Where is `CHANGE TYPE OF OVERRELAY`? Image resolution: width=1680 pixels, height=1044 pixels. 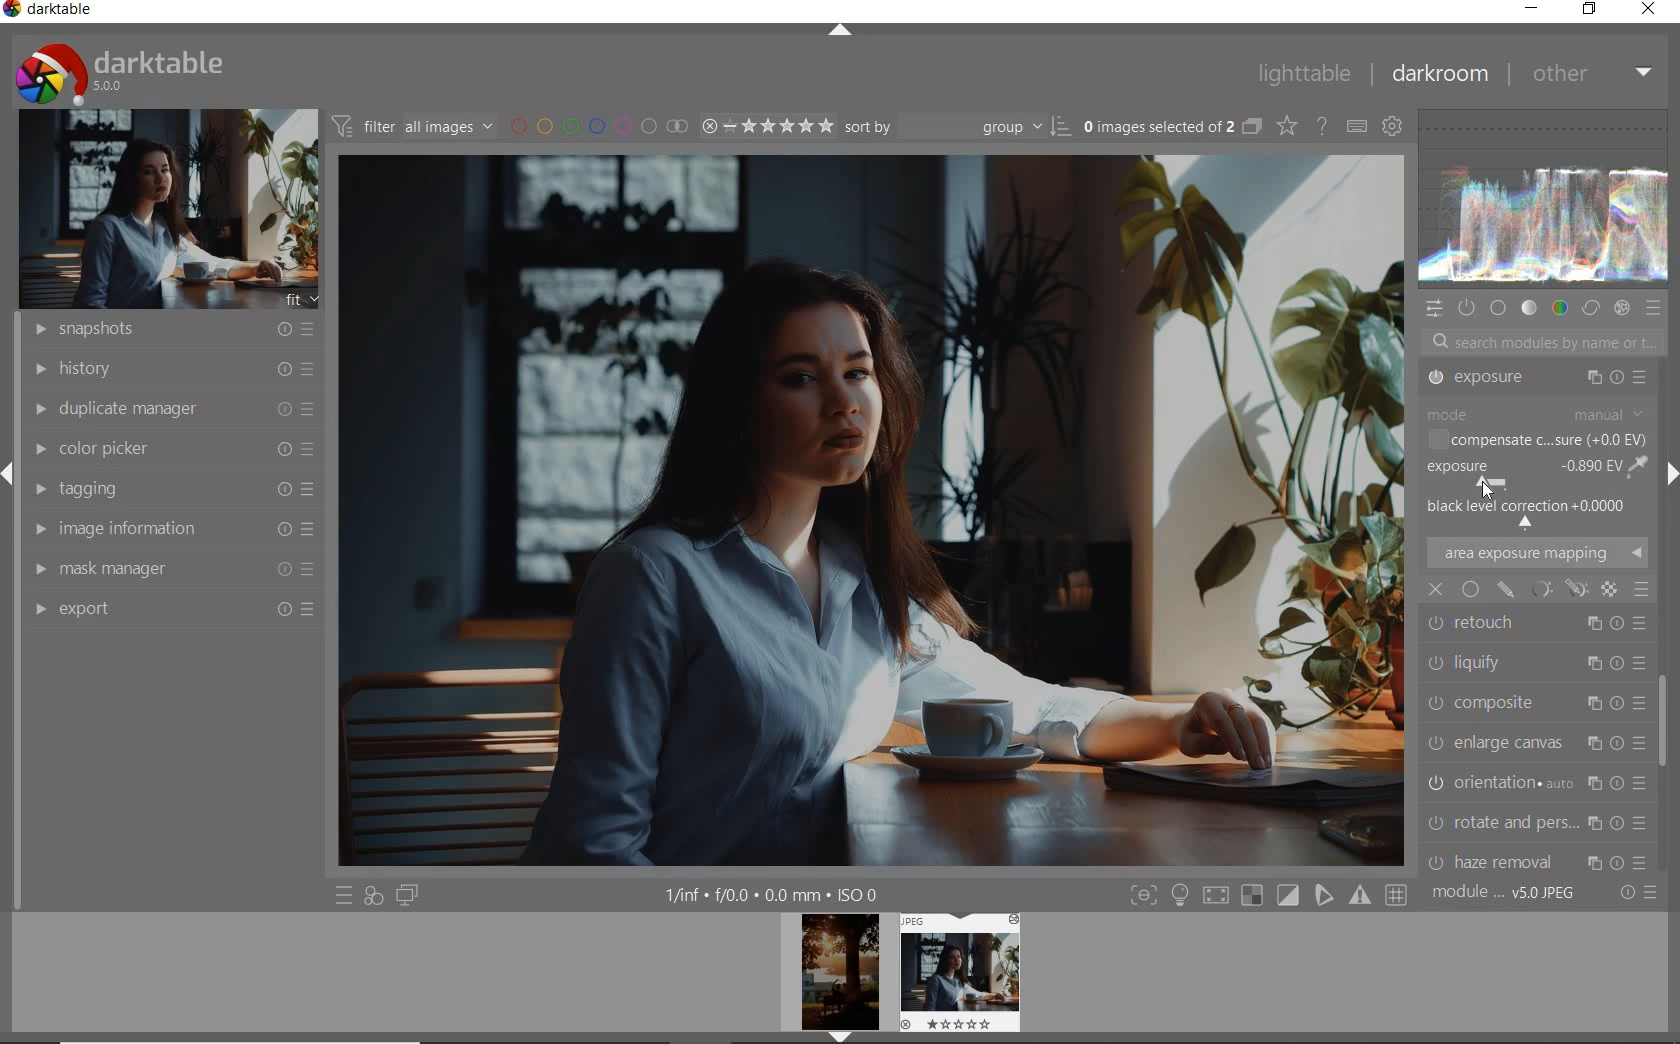 CHANGE TYPE OF OVERRELAY is located at coordinates (1285, 125).